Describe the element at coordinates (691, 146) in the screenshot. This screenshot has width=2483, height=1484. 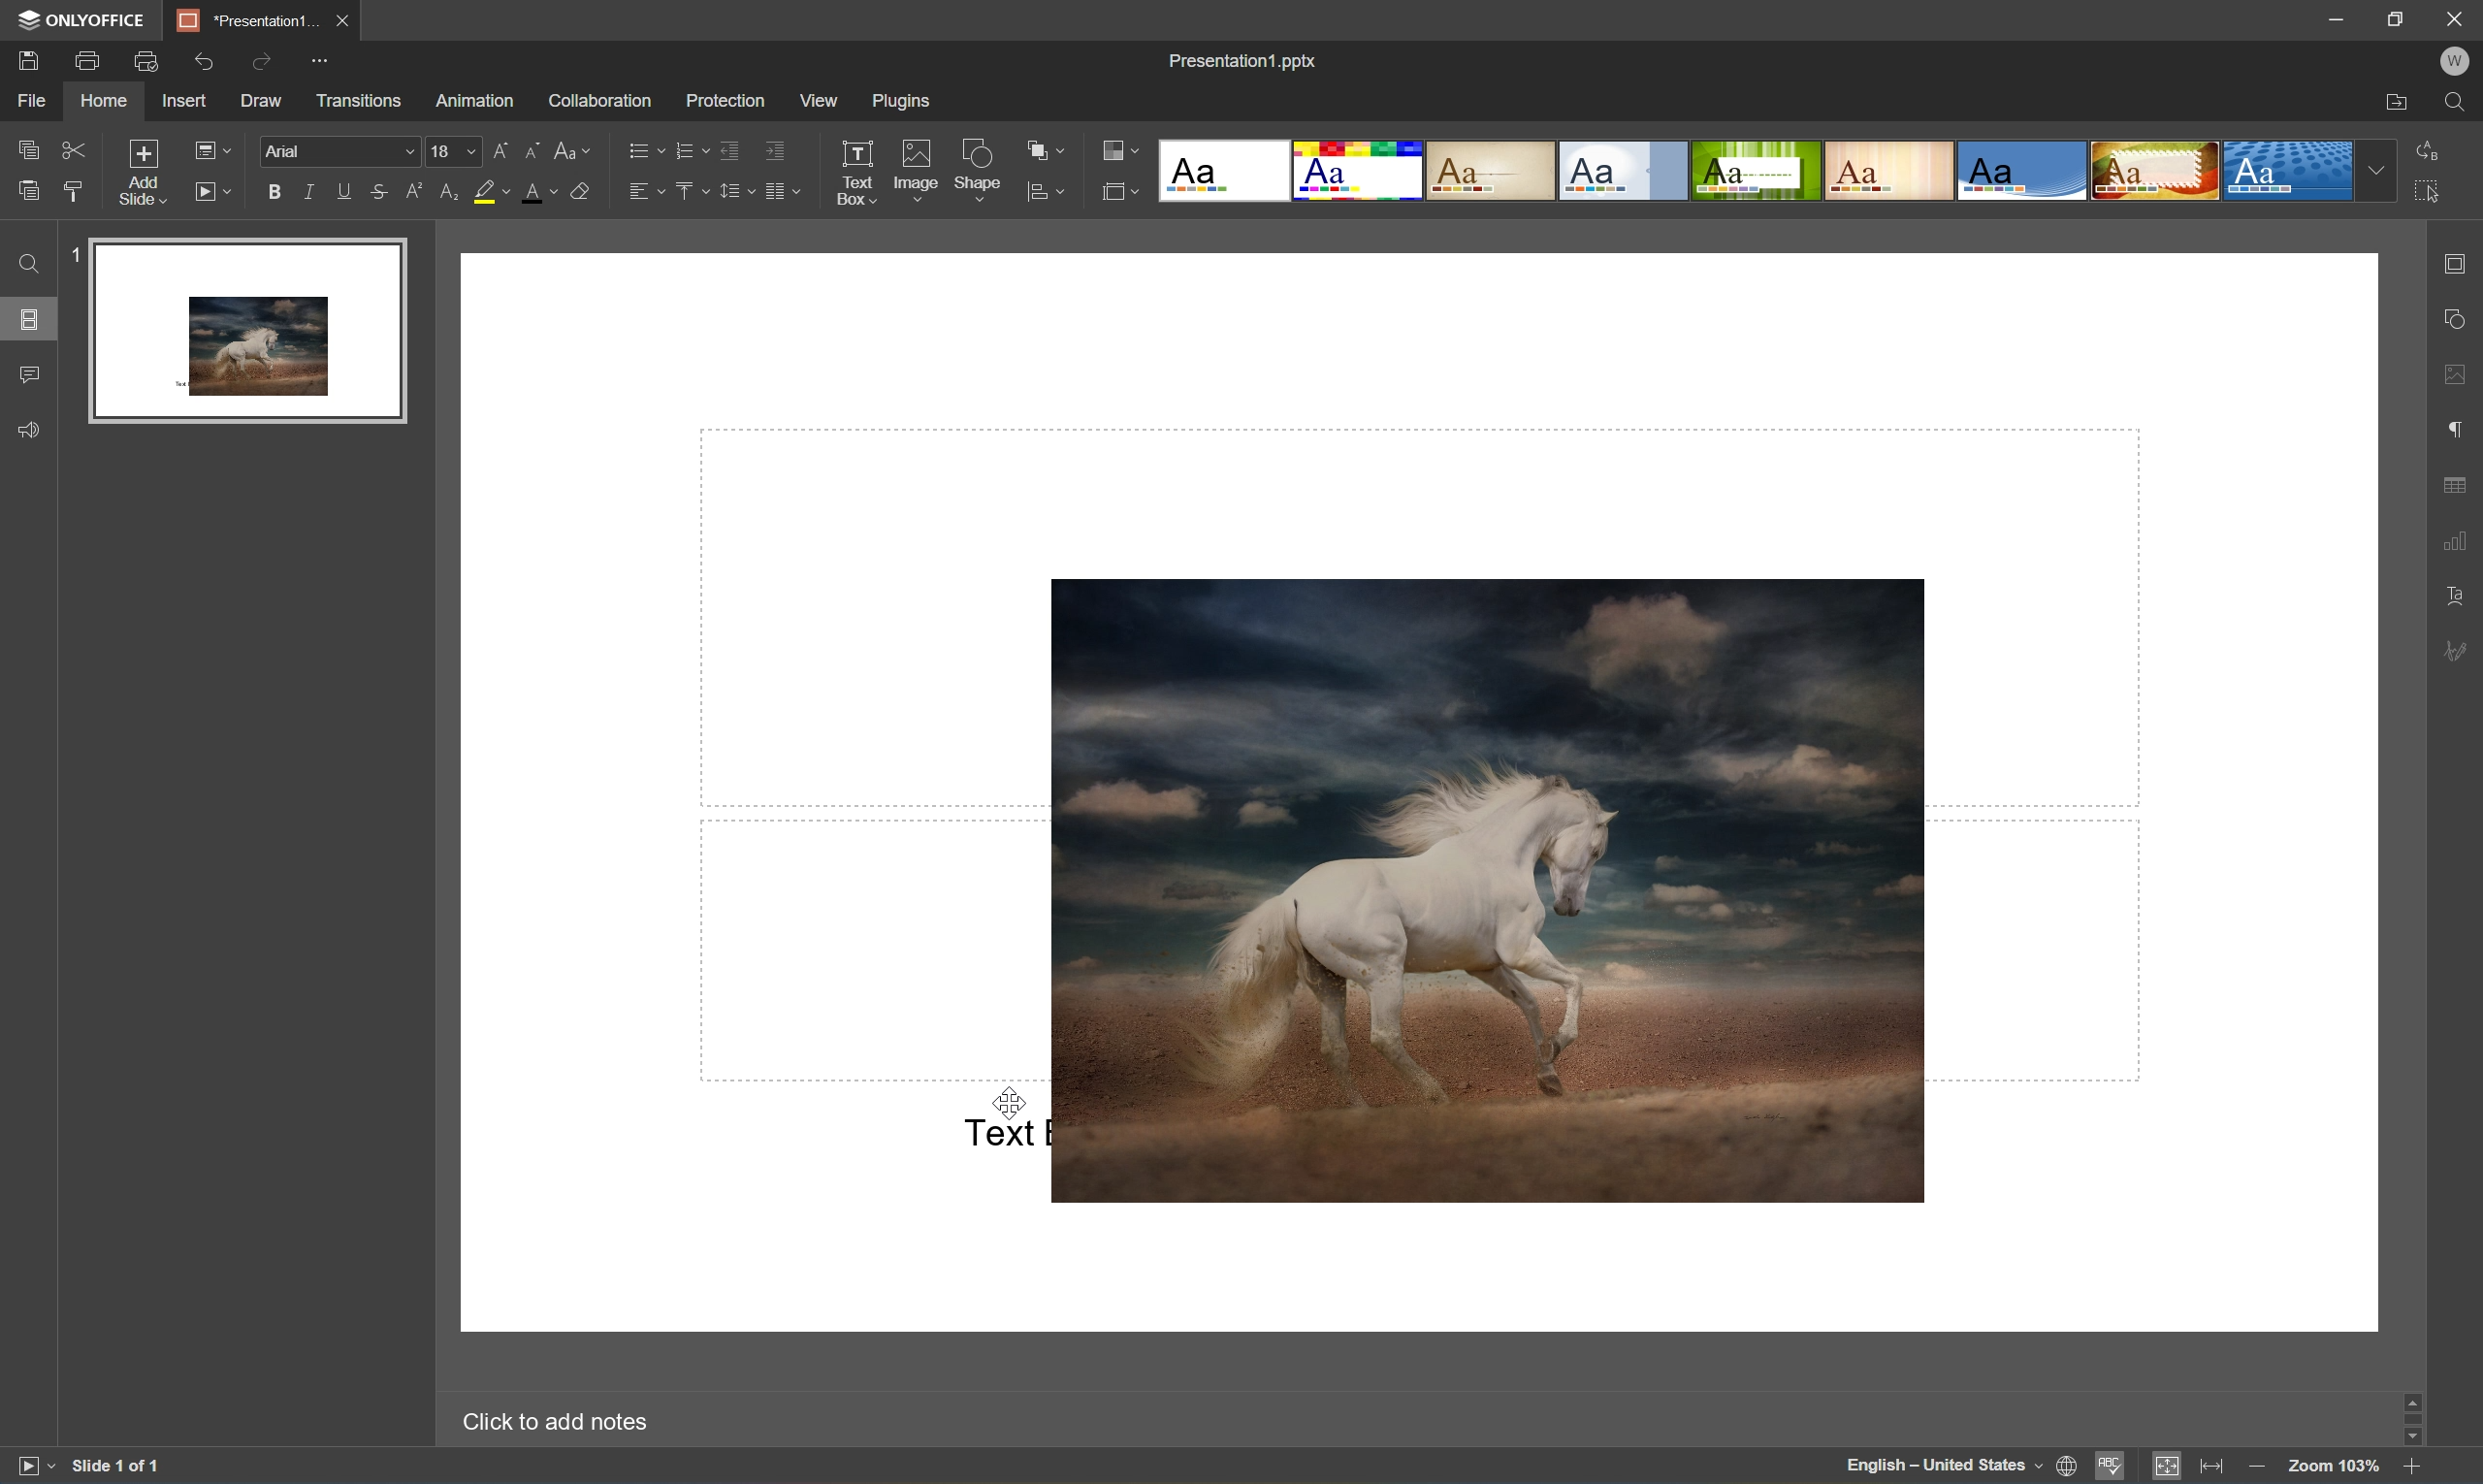
I see `Numbering` at that location.